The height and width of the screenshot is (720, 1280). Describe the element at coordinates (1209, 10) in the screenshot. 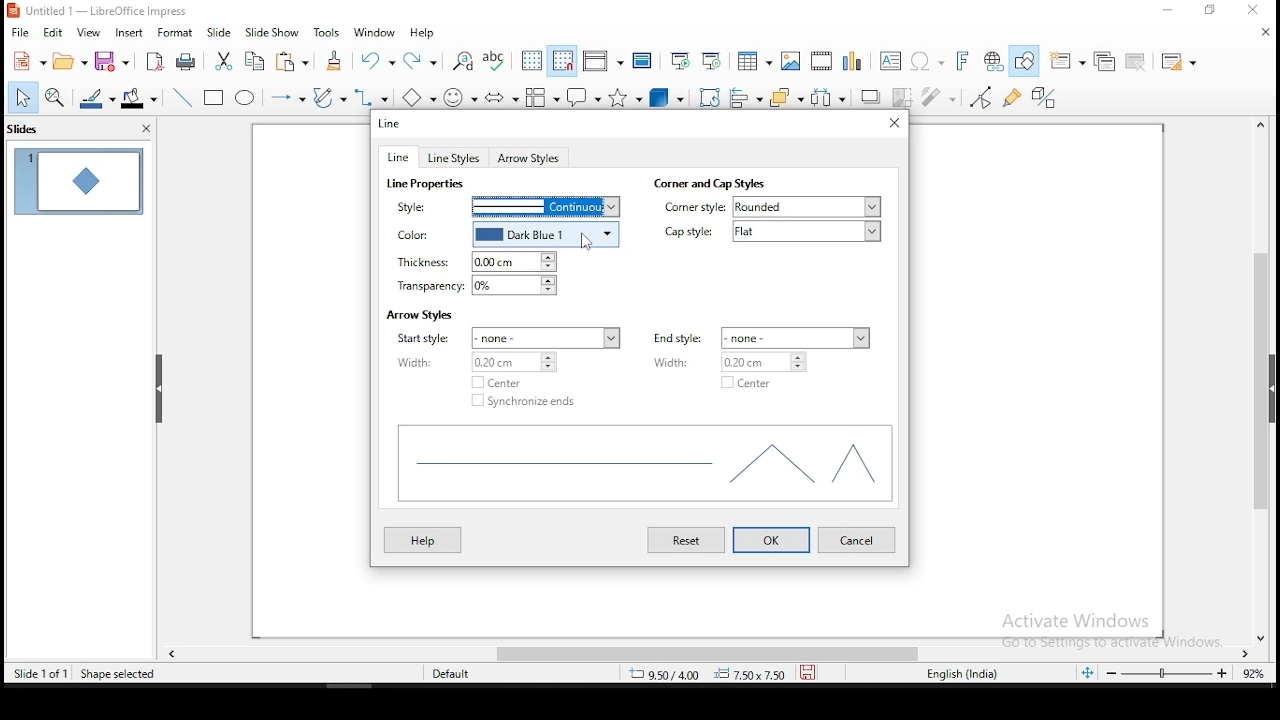

I see `restore` at that location.